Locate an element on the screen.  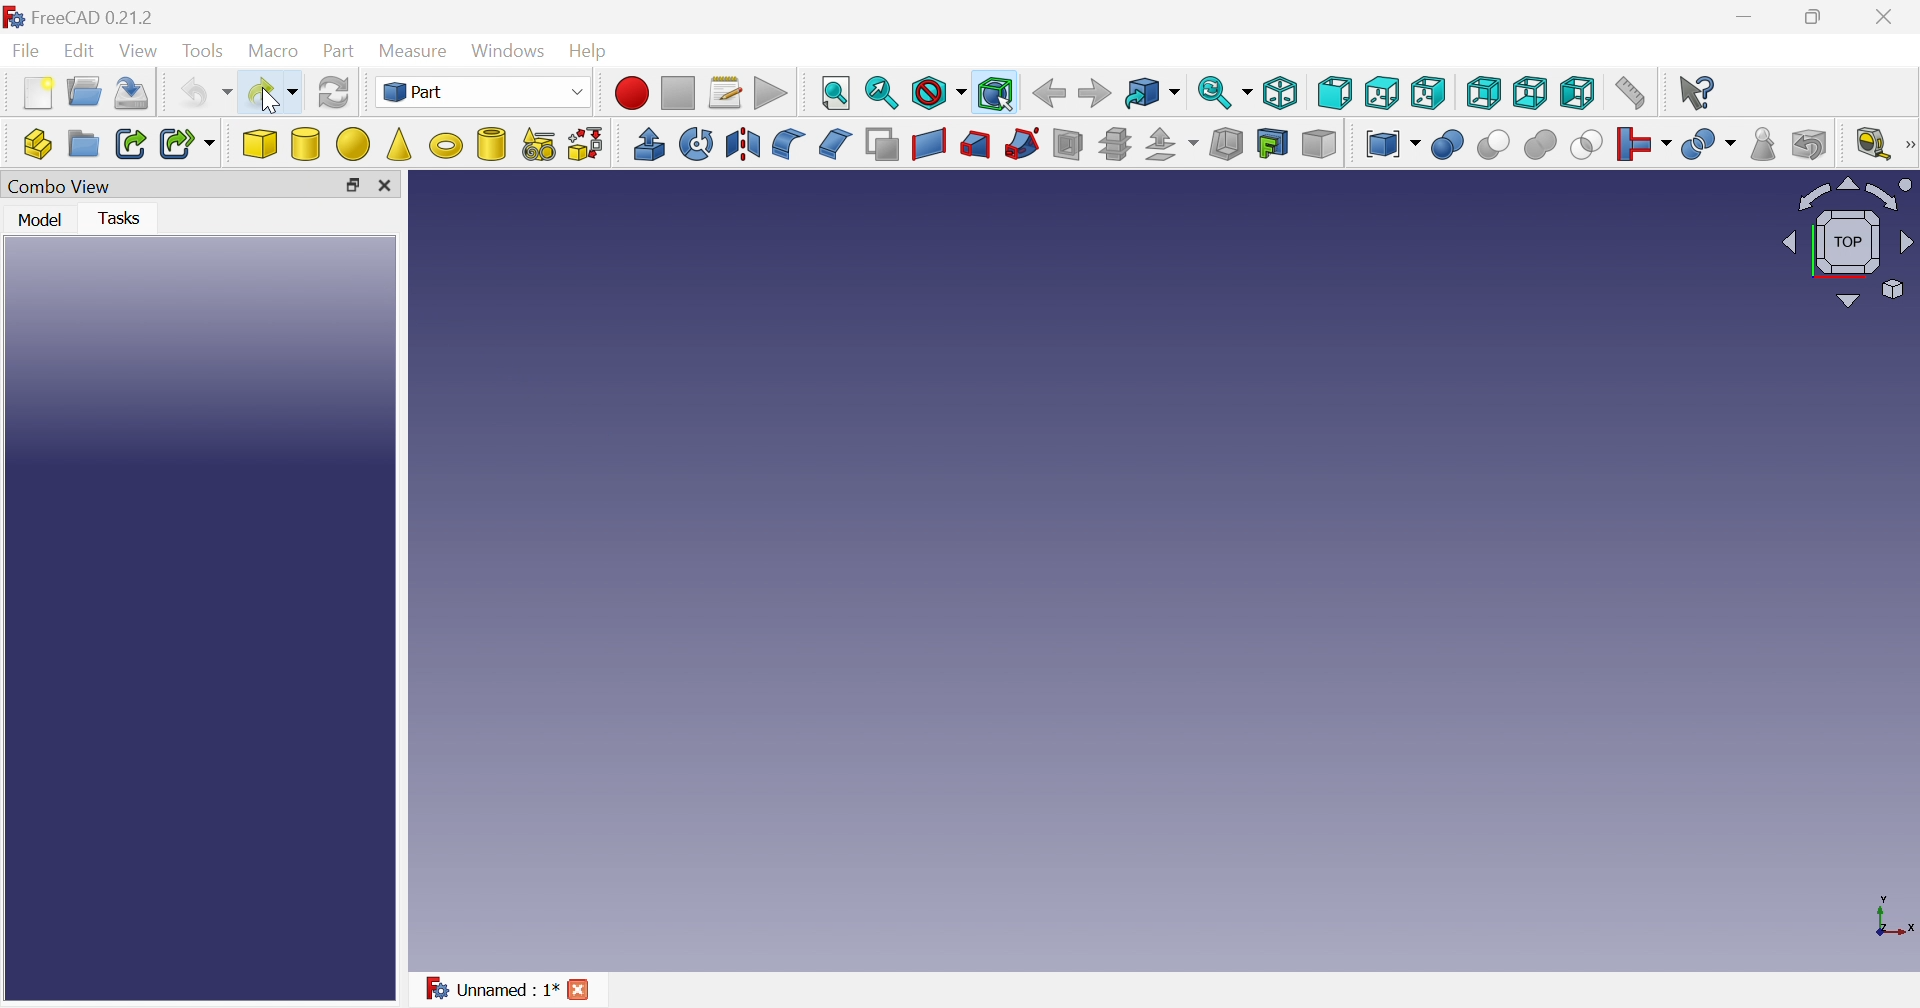
Part is located at coordinates (341, 51).